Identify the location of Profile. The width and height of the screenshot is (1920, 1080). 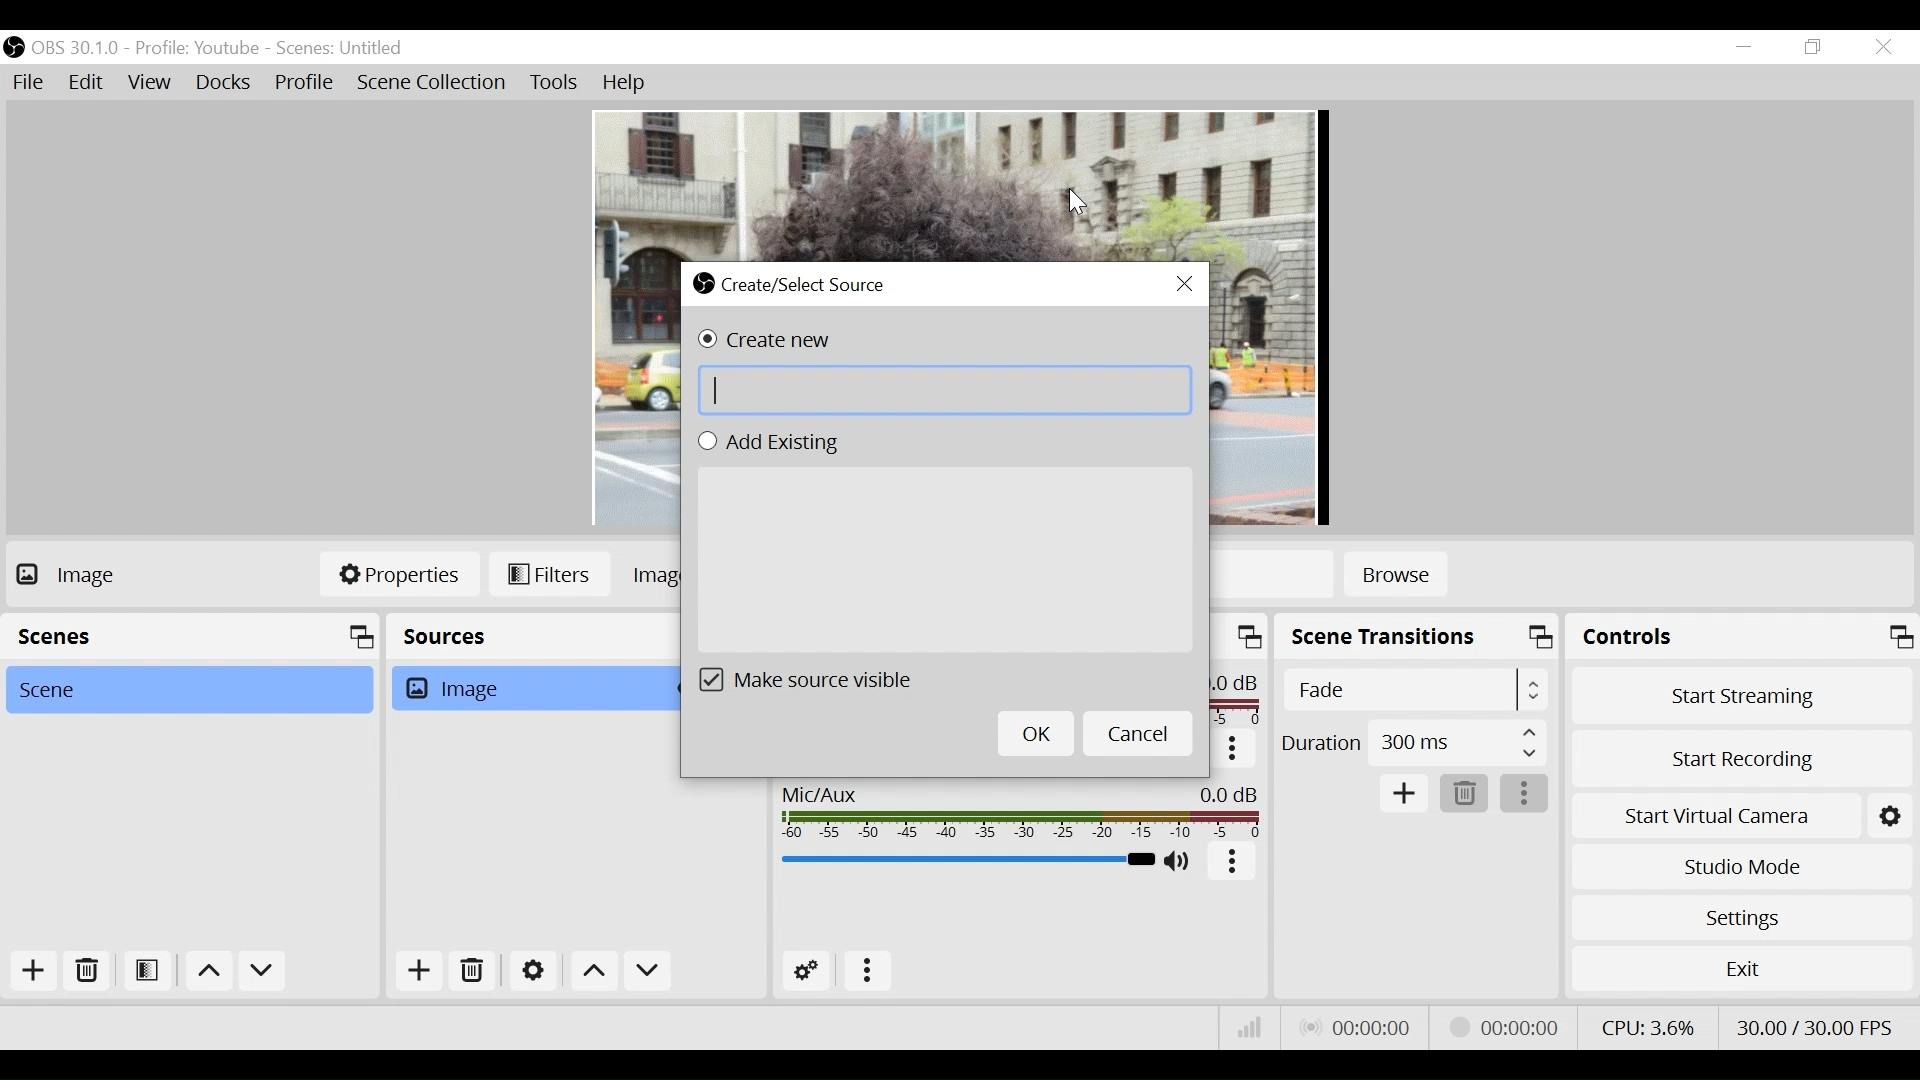
(308, 84).